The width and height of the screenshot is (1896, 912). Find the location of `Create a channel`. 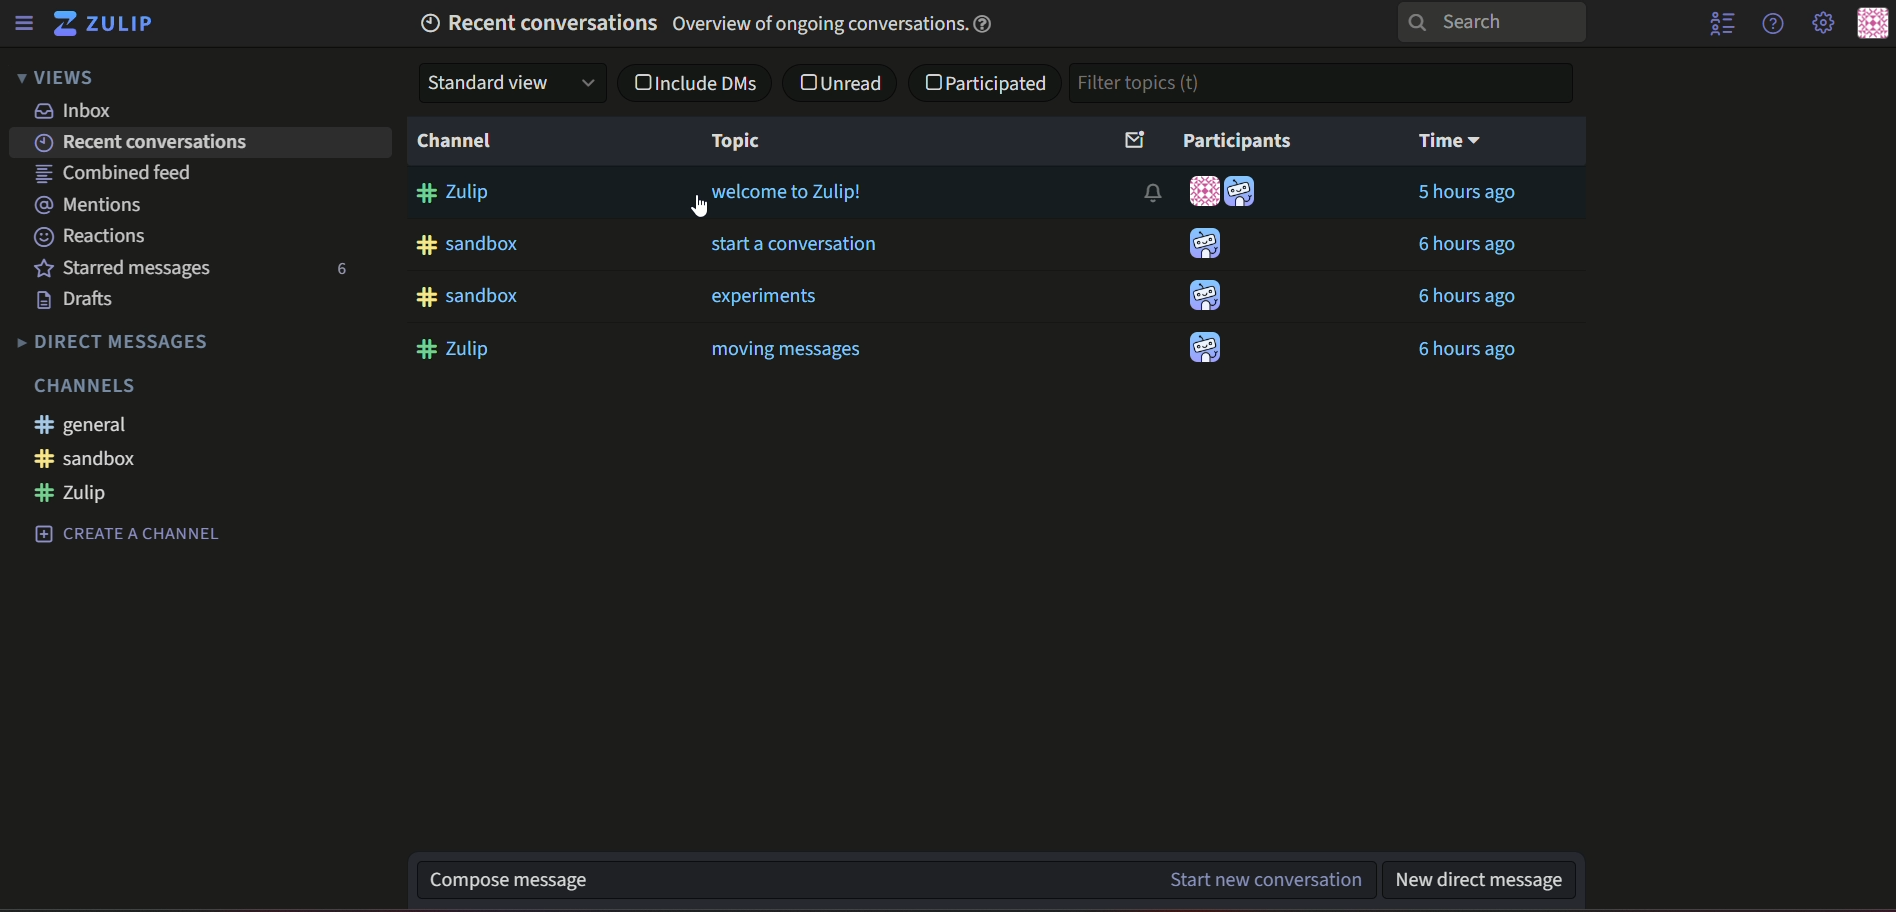

Create a channel is located at coordinates (128, 535).